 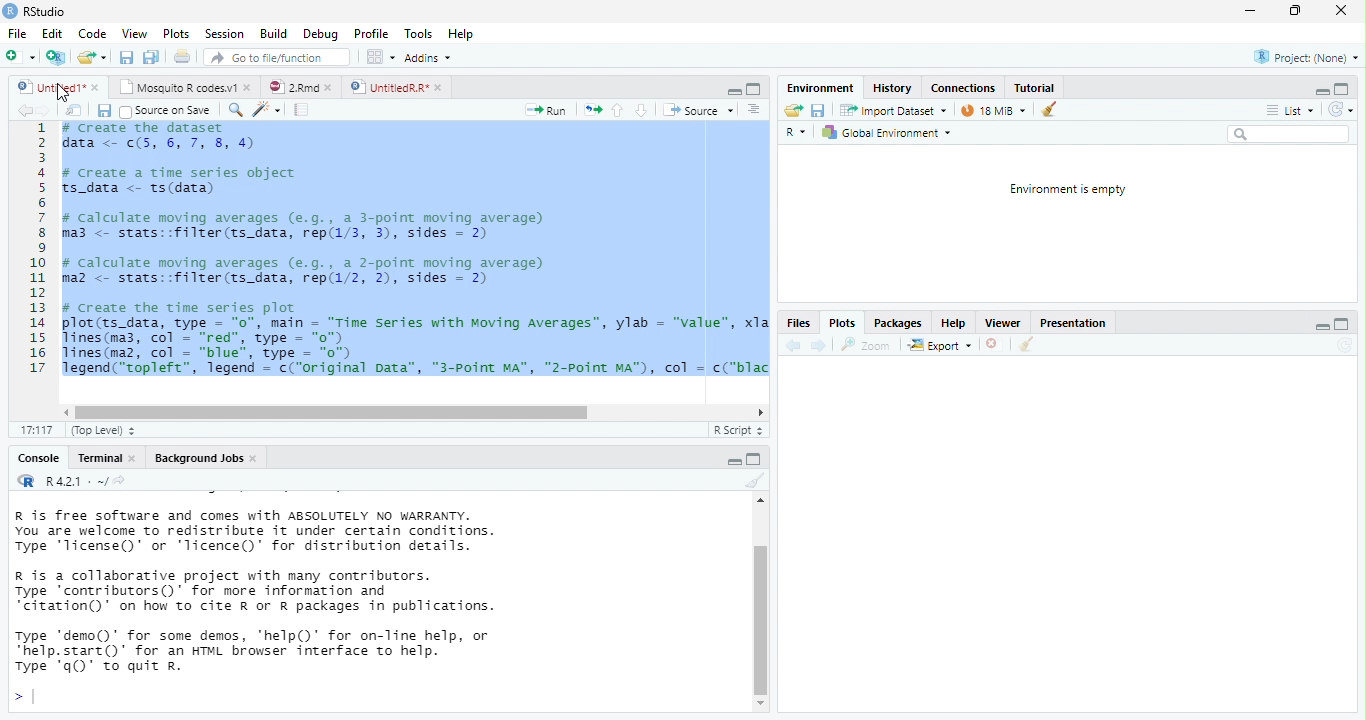 What do you see at coordinates (320, 34) in the screenshot?
I see `Debug` at bounding box center [320, 34].